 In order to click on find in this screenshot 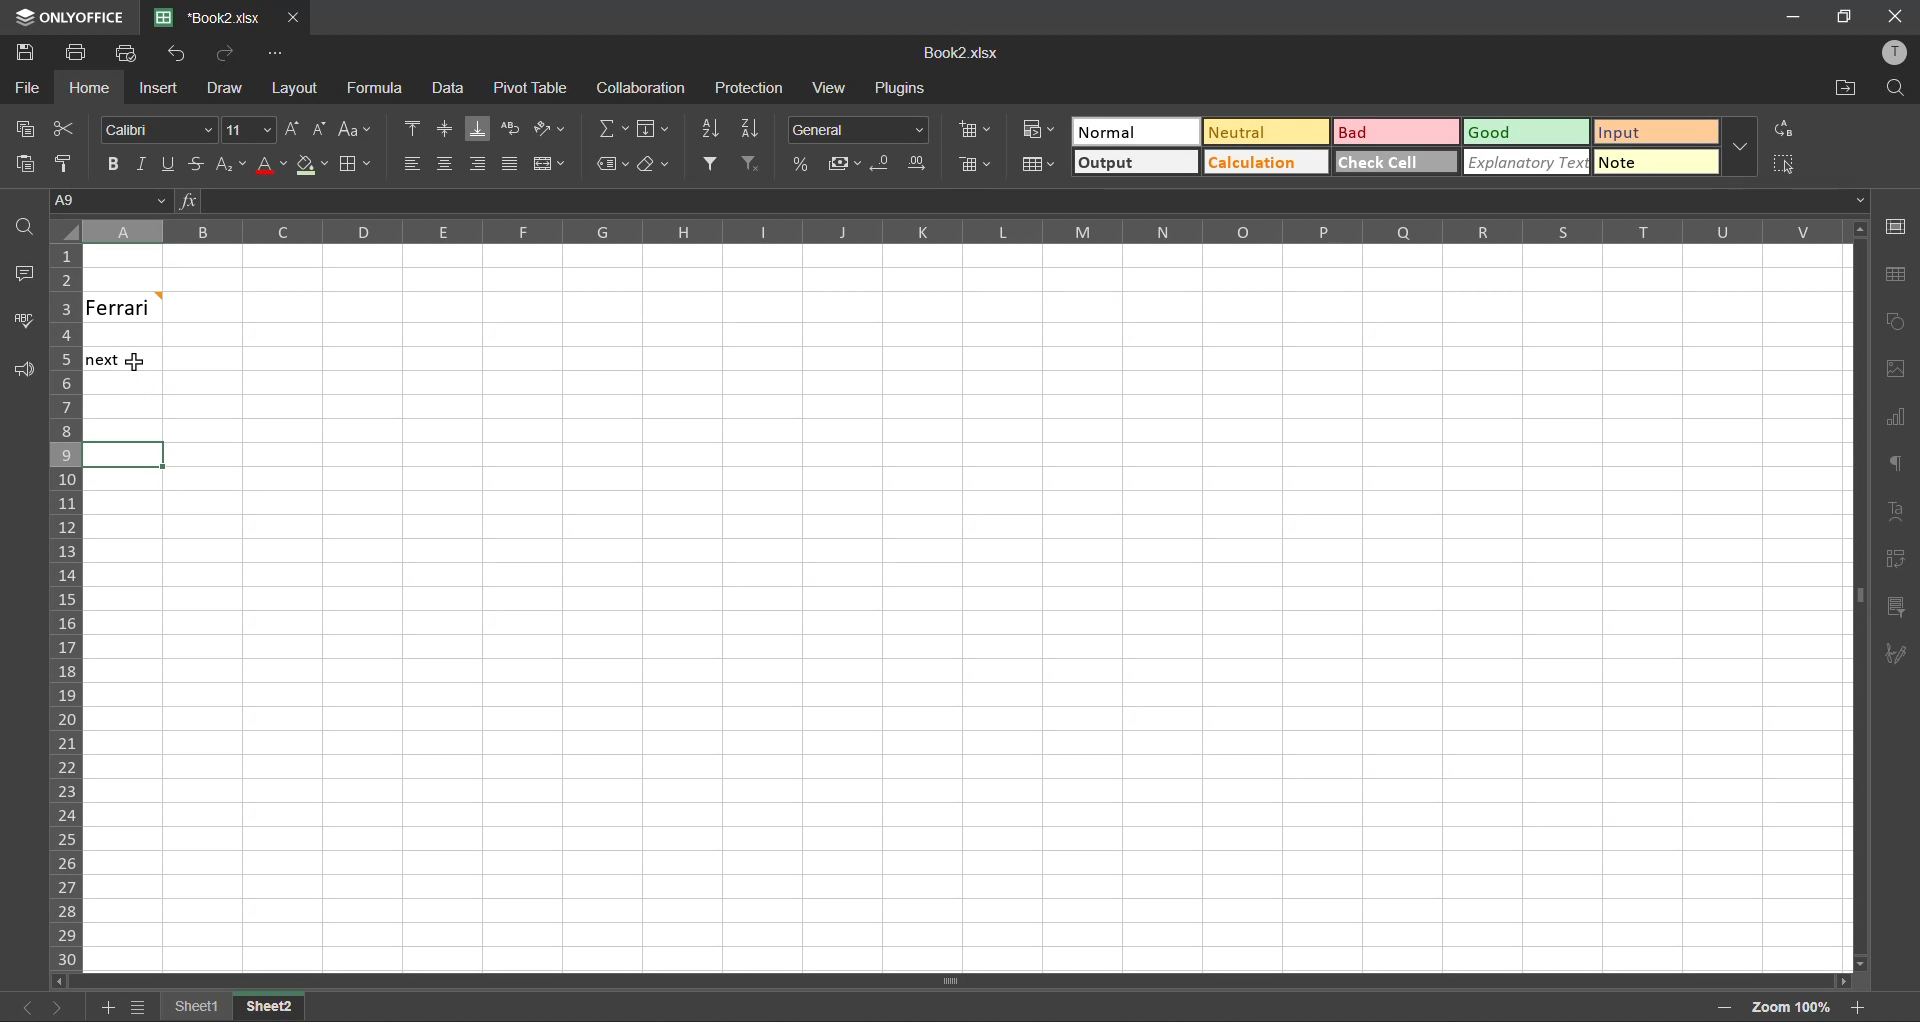, I will do `click(23, 233)`.